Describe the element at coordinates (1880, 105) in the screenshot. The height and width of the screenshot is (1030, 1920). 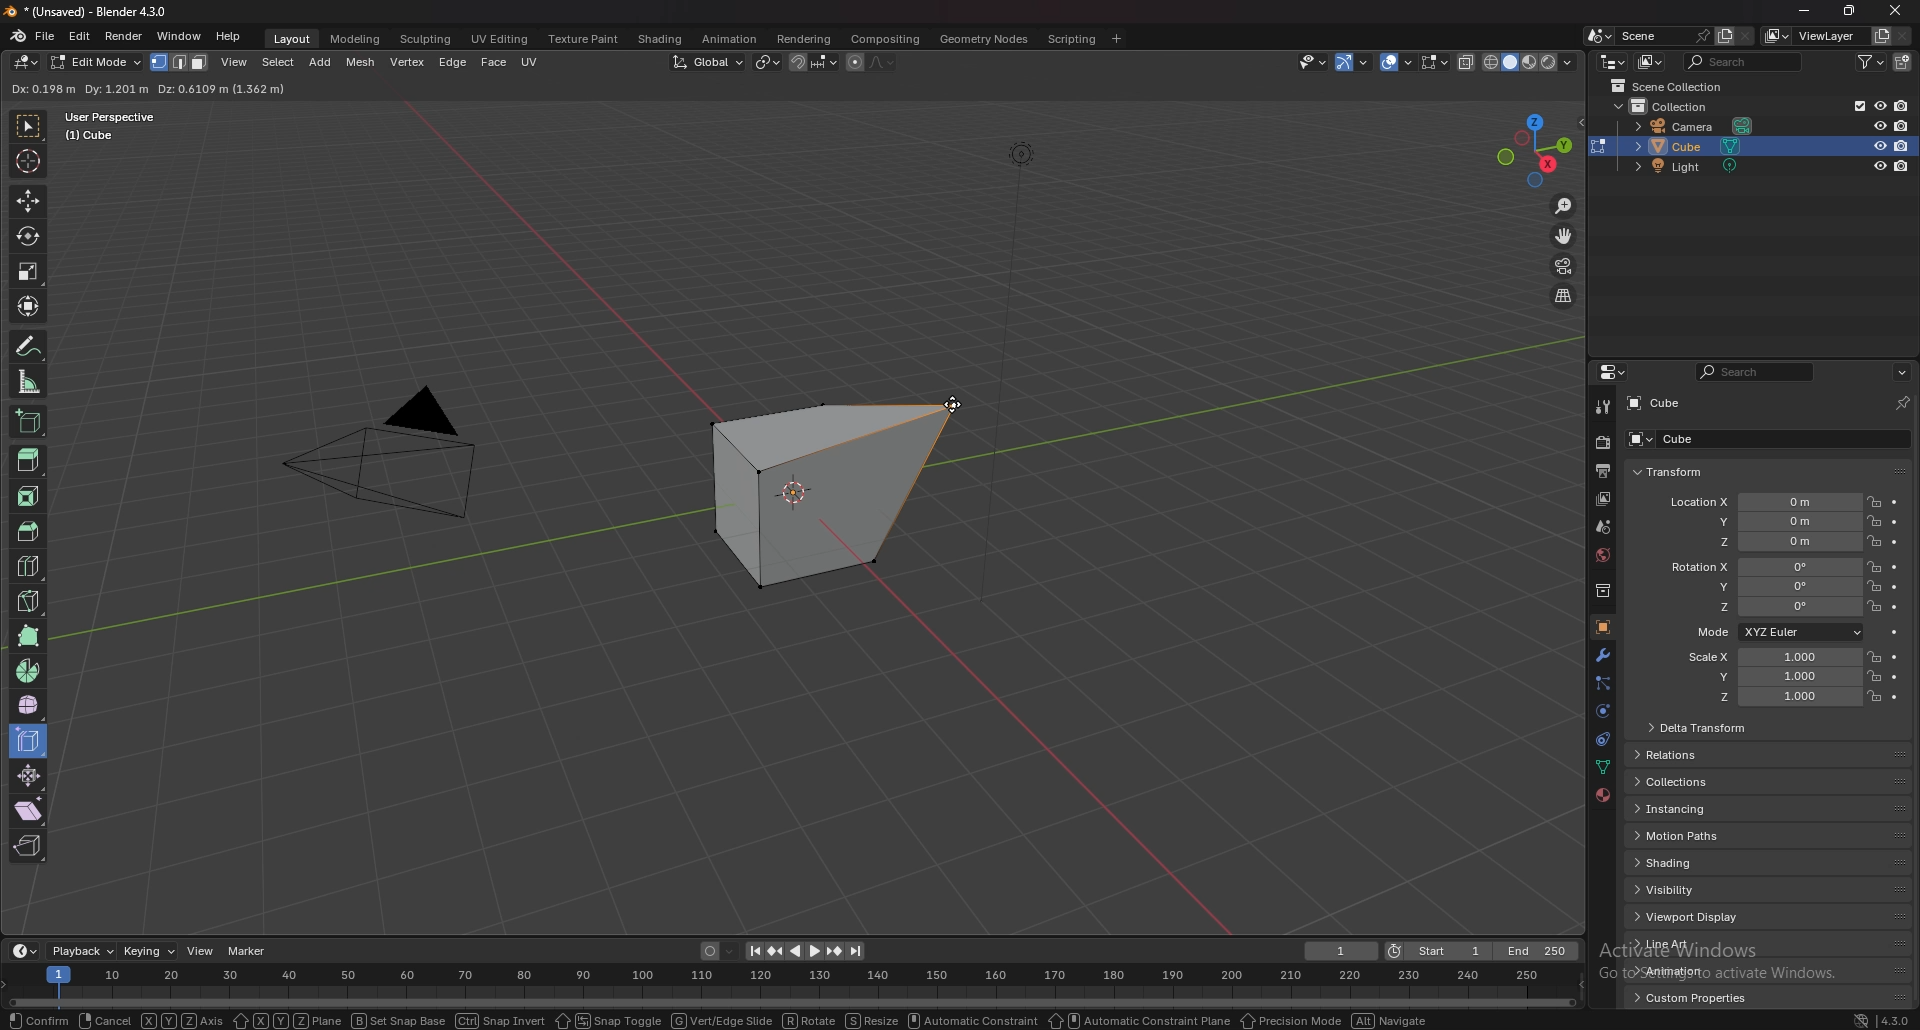
I see `hide in viewport` at that location.